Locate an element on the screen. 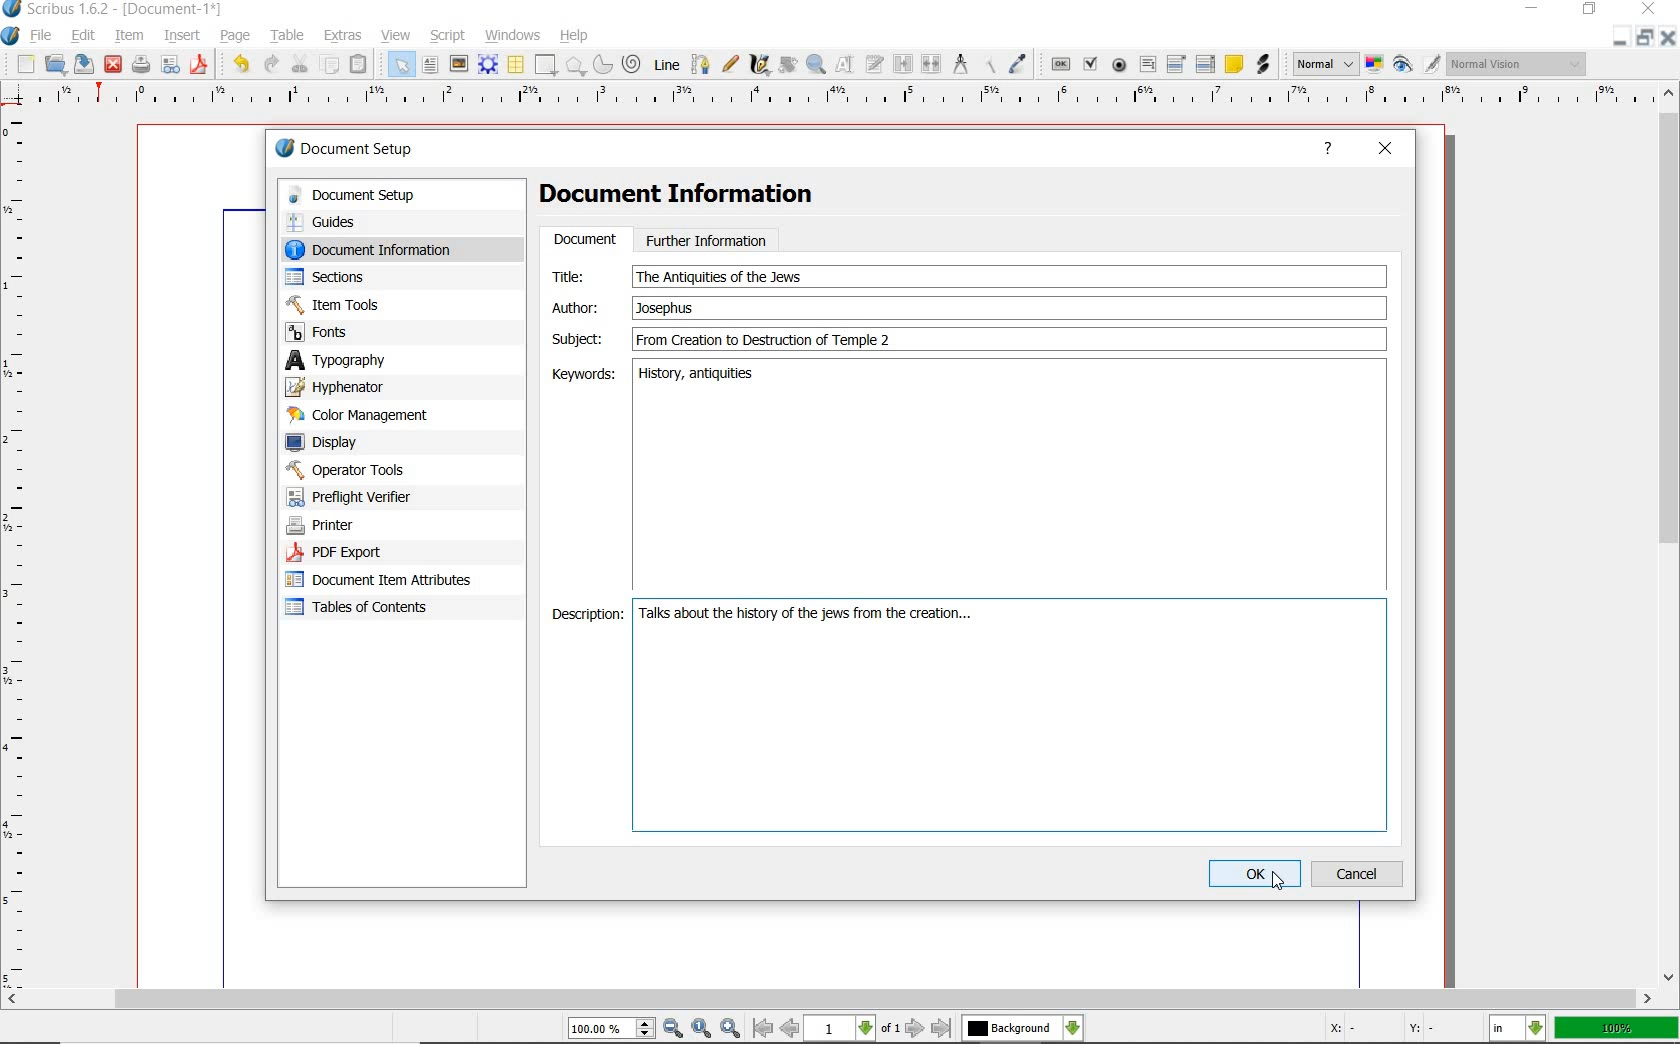 The height and width of the screenshot is (1044, 1680). minimize is located at coordinates (1622, 34).